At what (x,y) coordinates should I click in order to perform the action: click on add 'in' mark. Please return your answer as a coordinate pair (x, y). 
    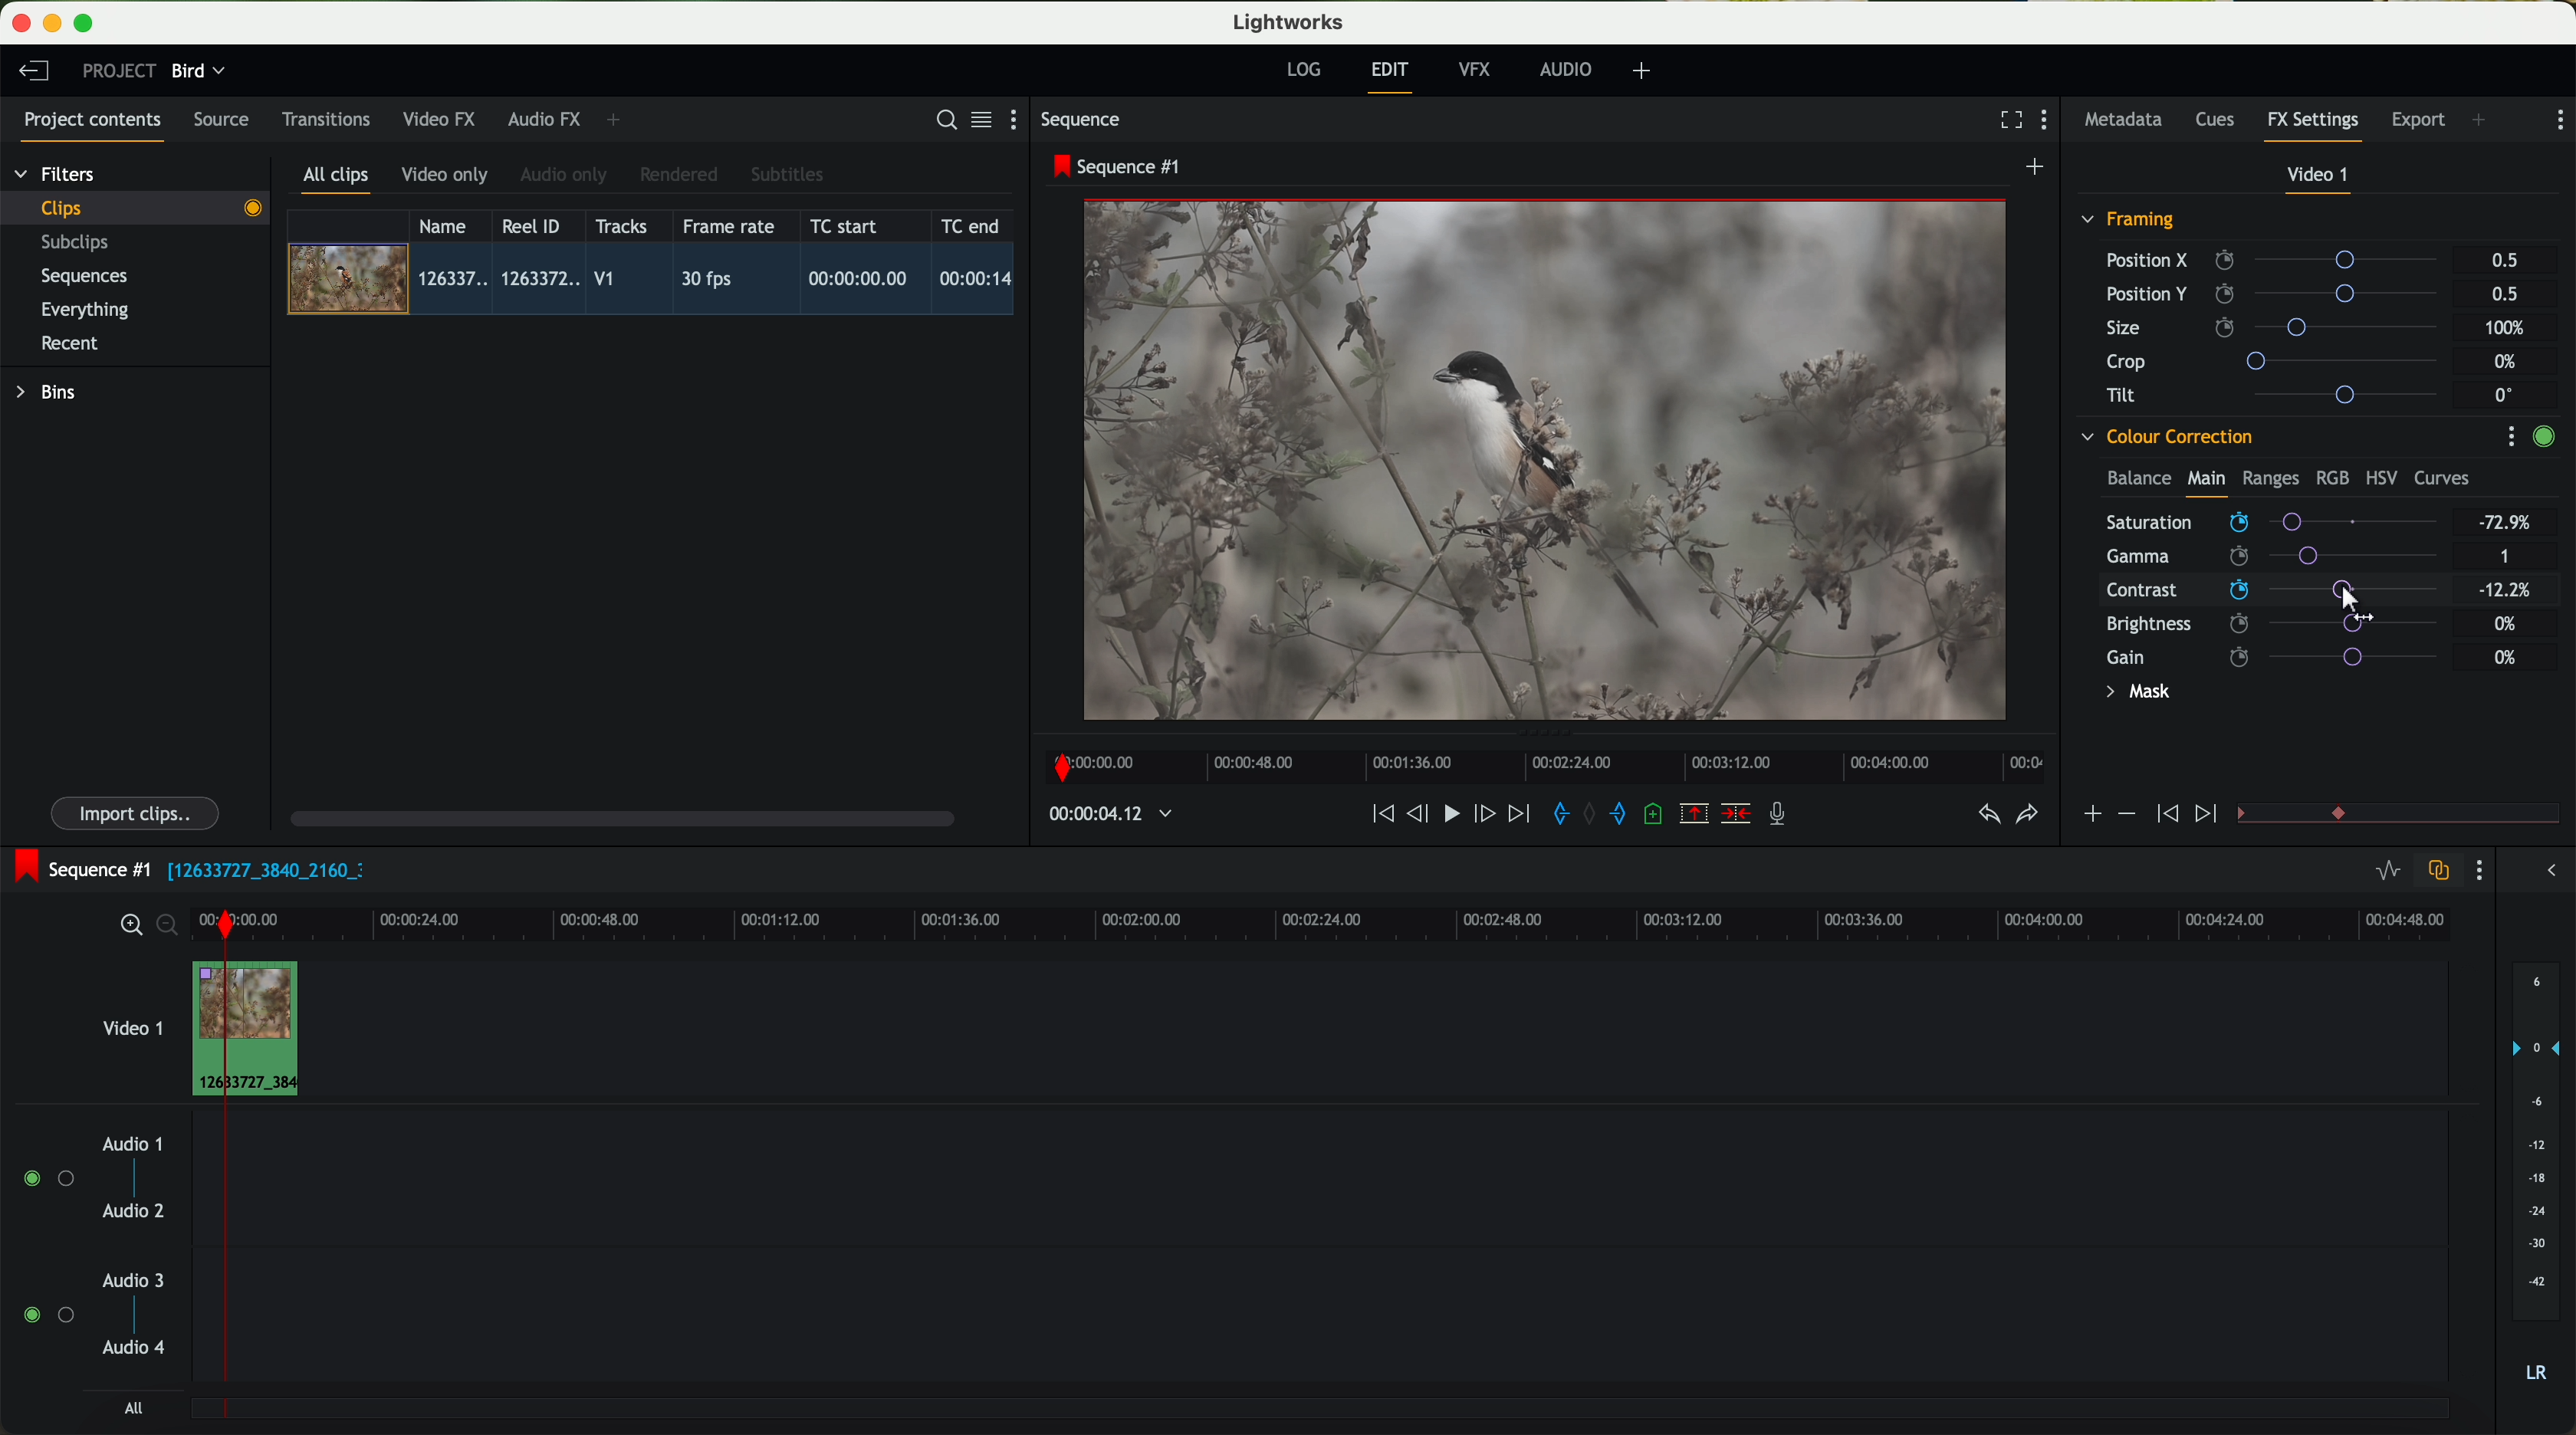
    Looking at the image, I should click on (1555, 817).